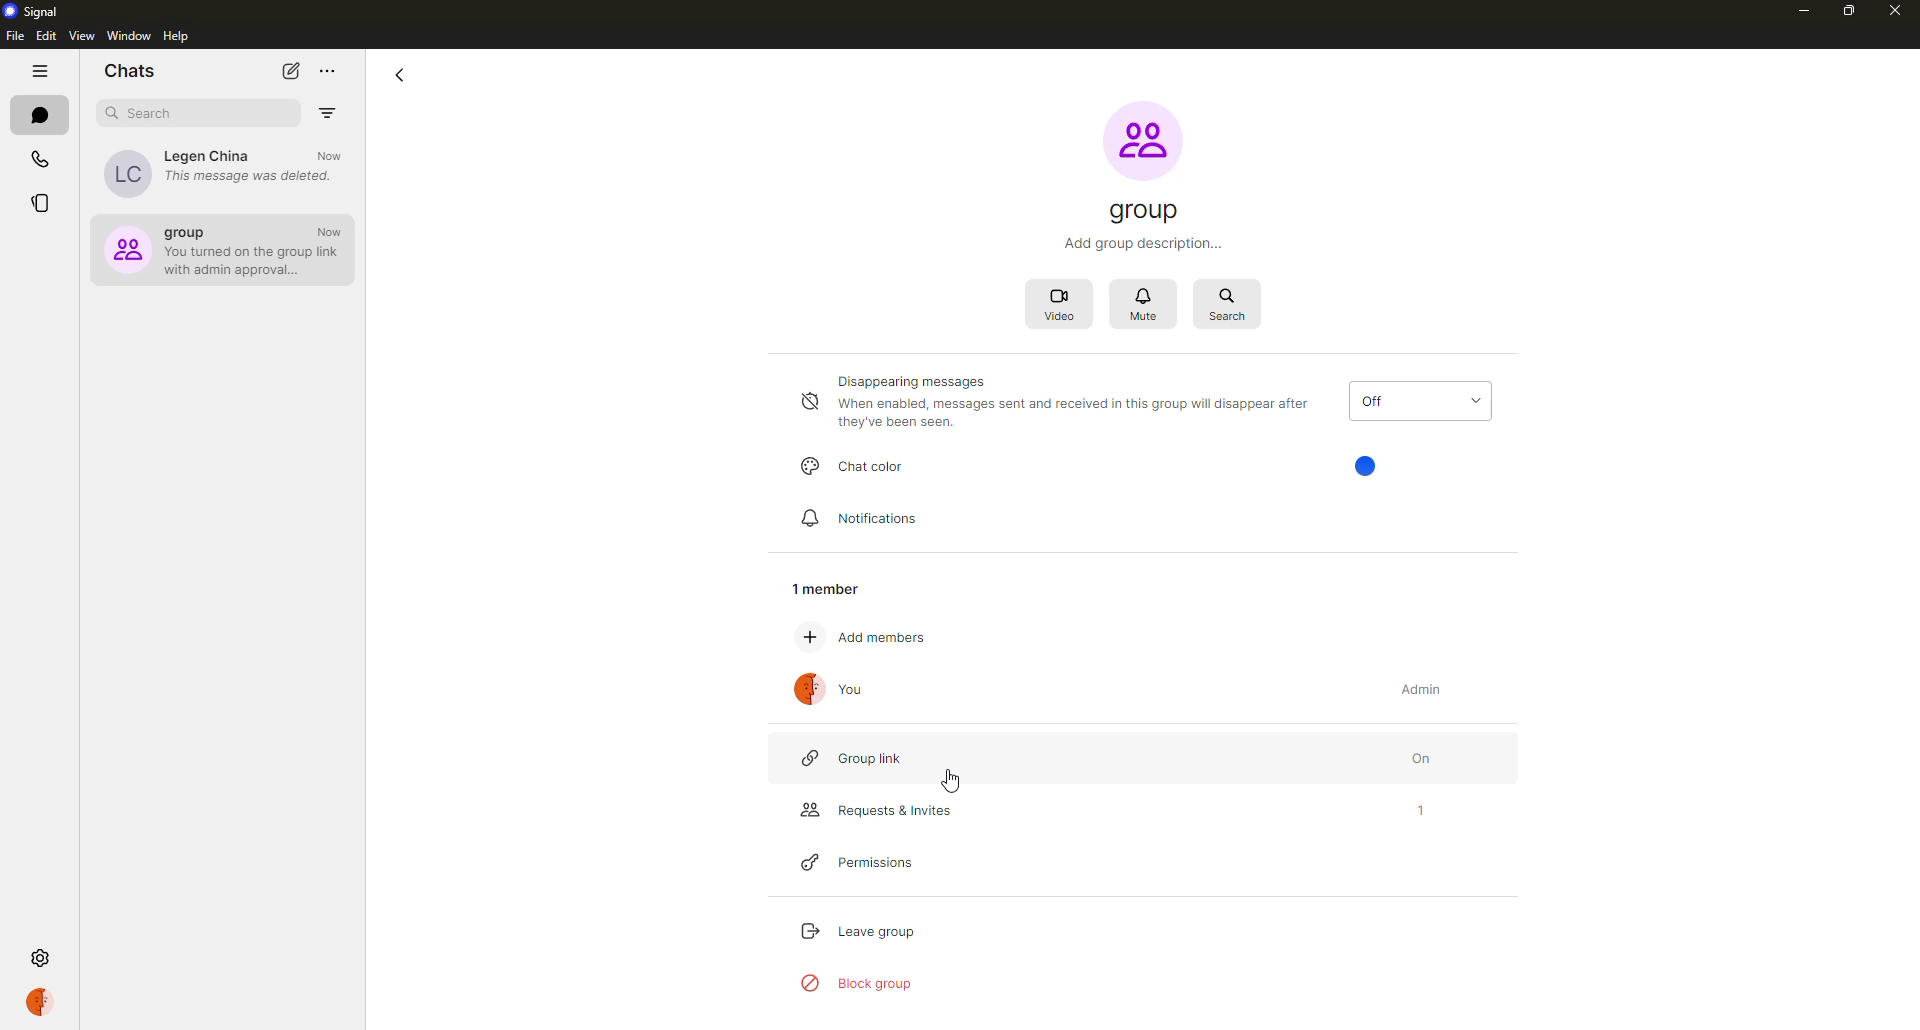 Image resolution: width=1920 pixels, height=1030 pixels. What do you see at coordinates (877, 639) in the screenshot?
I see `add members` at bounding box center [877, 639].